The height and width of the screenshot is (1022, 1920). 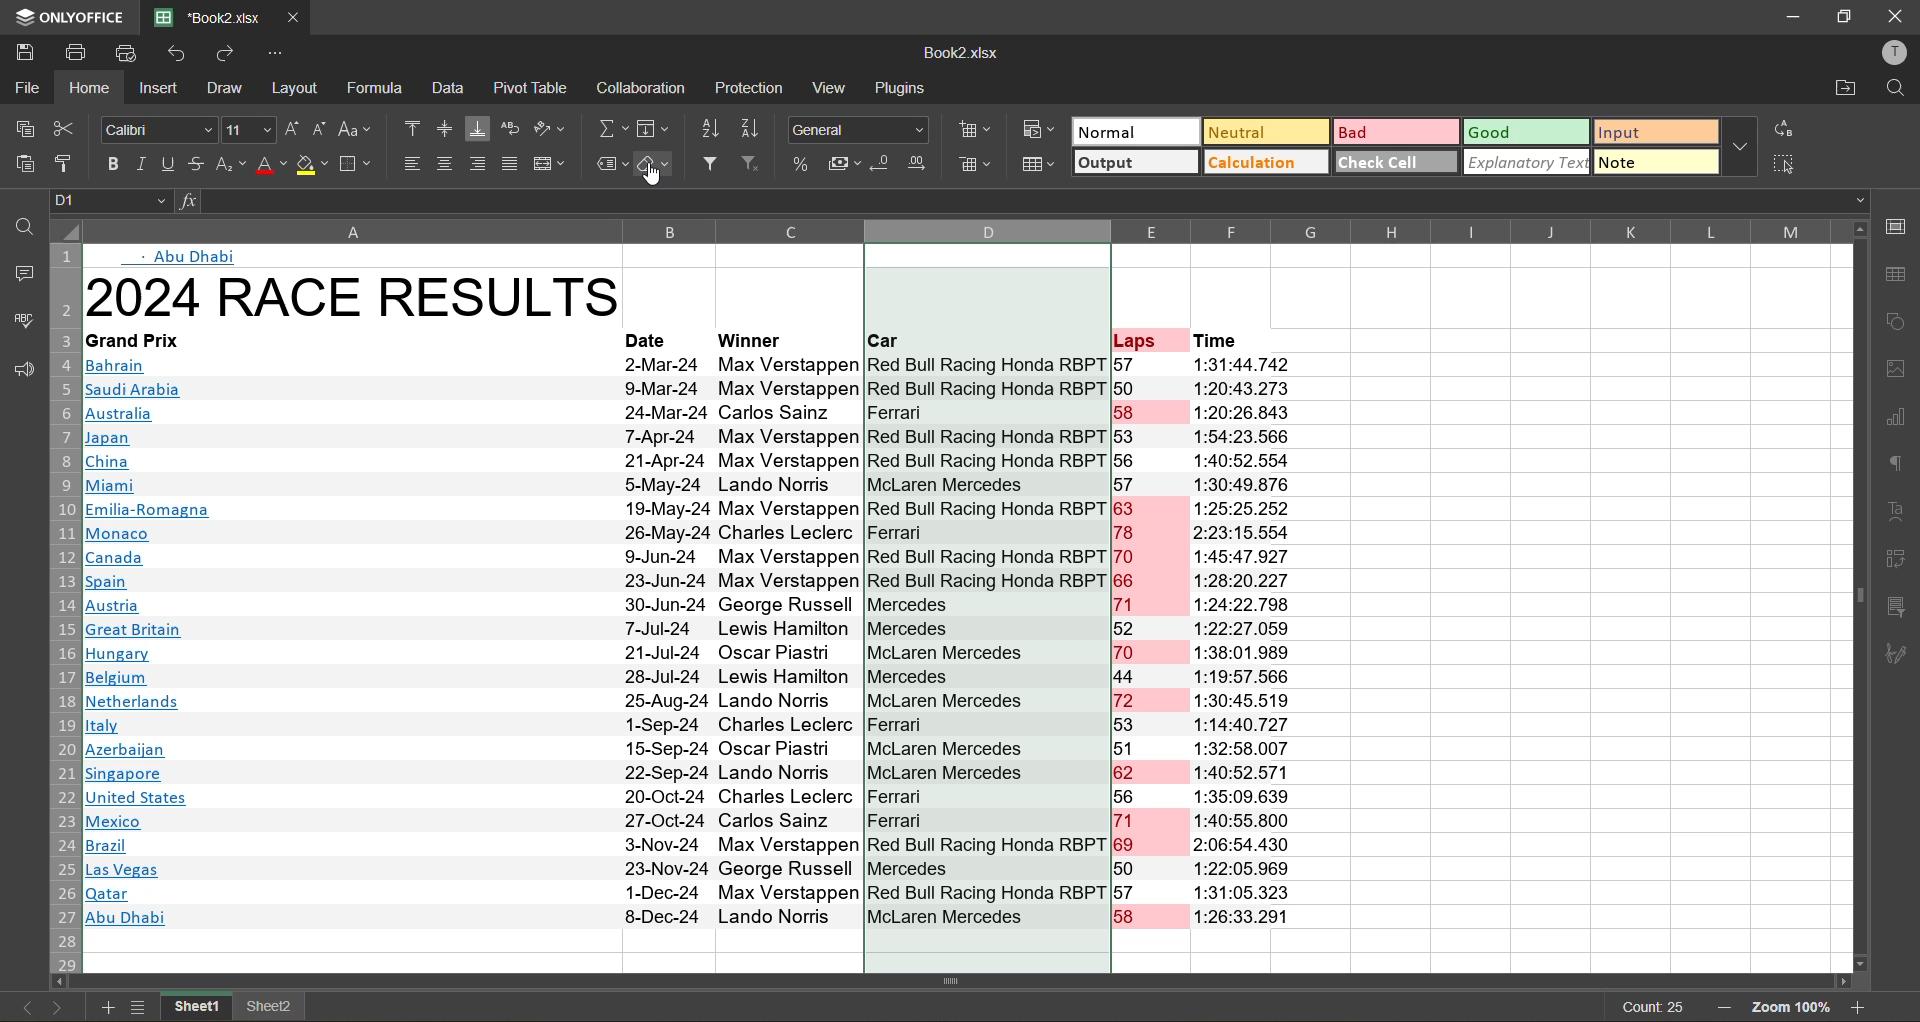 I want to click on *Book2.xlsx, so click(x=204, y=16).